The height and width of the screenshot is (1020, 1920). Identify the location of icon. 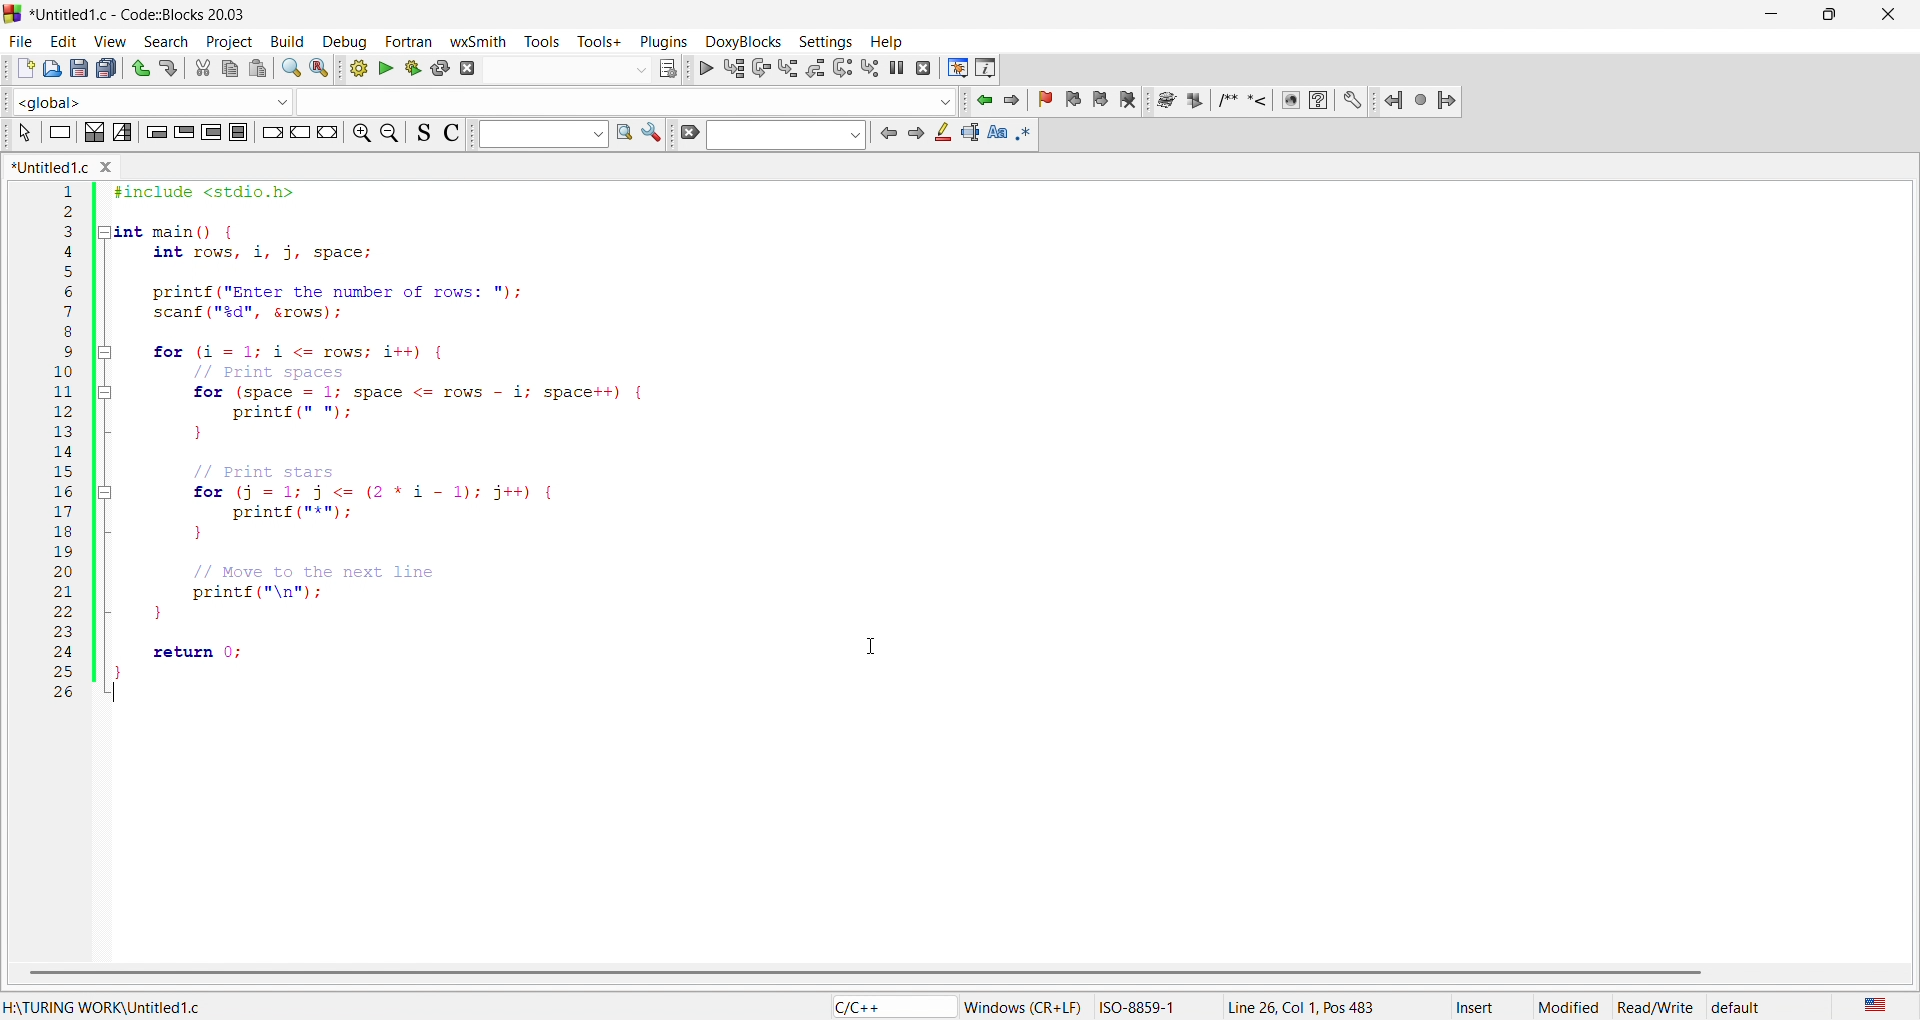
(178, 133).